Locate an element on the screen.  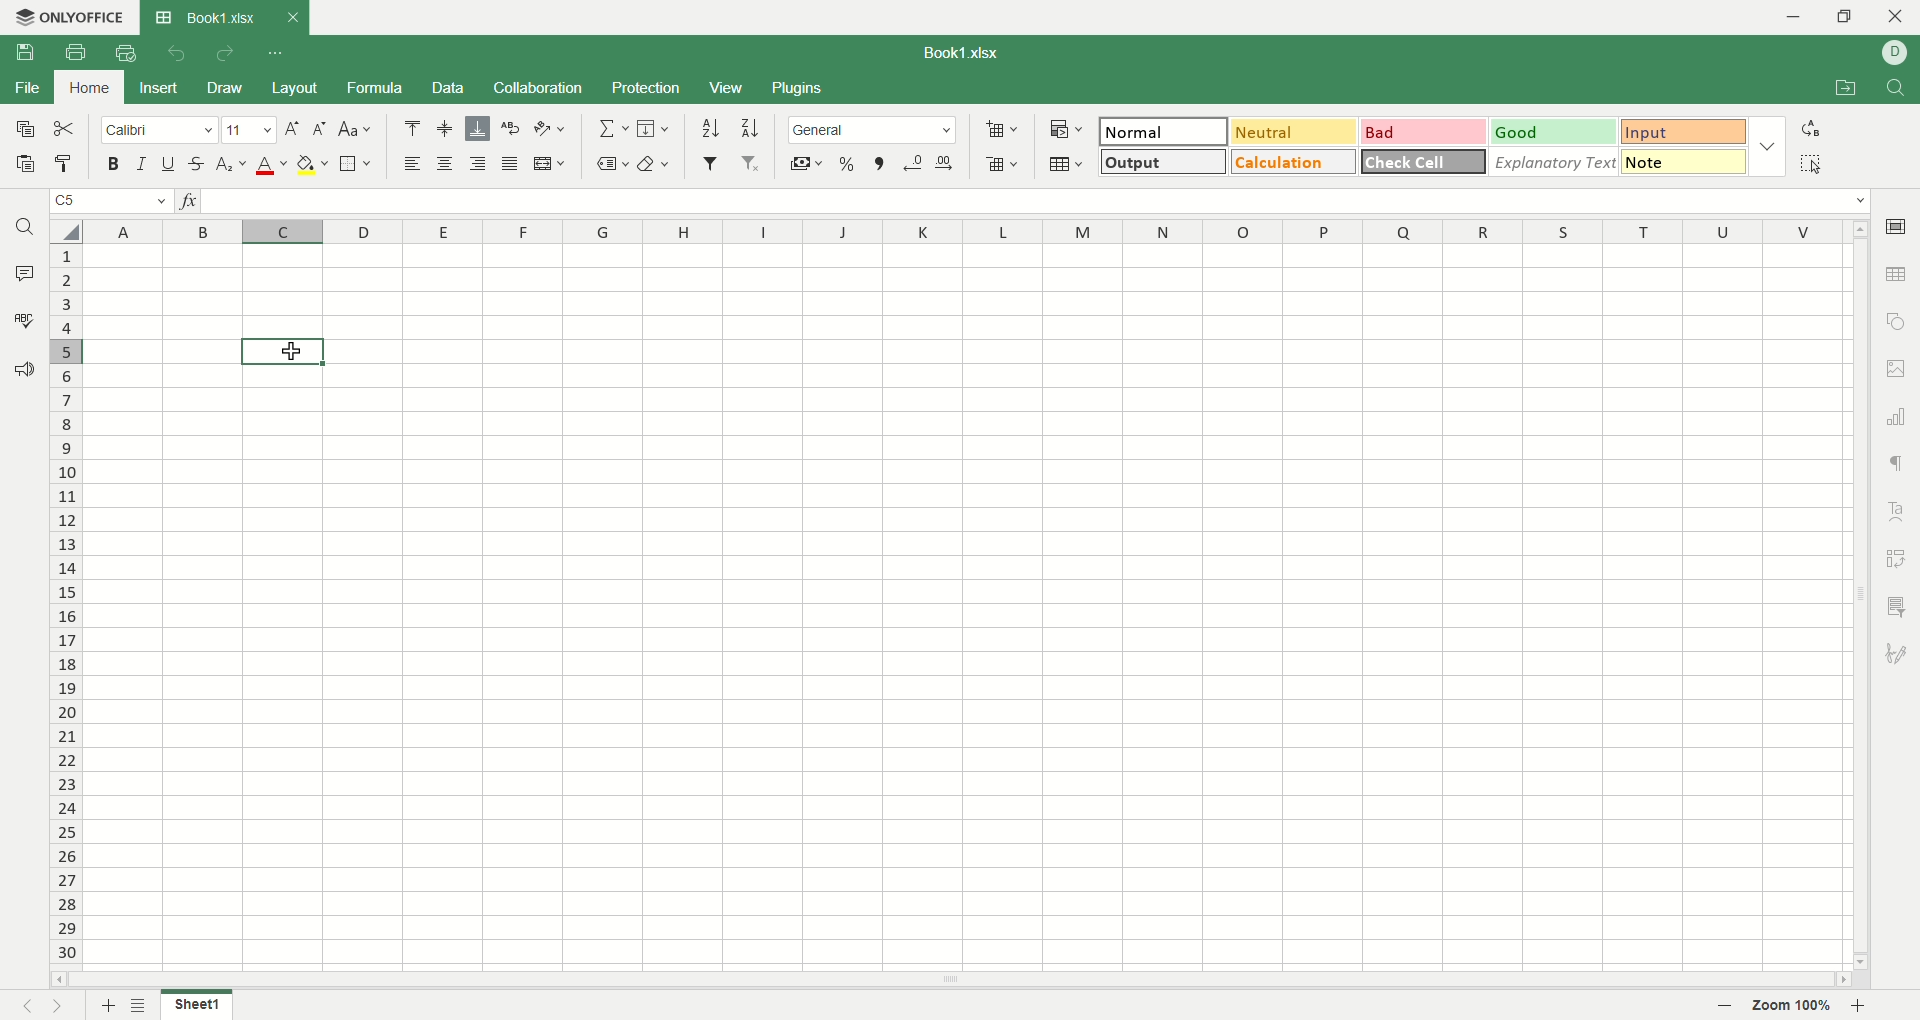
Cursor is located at coordinates (281, 350).